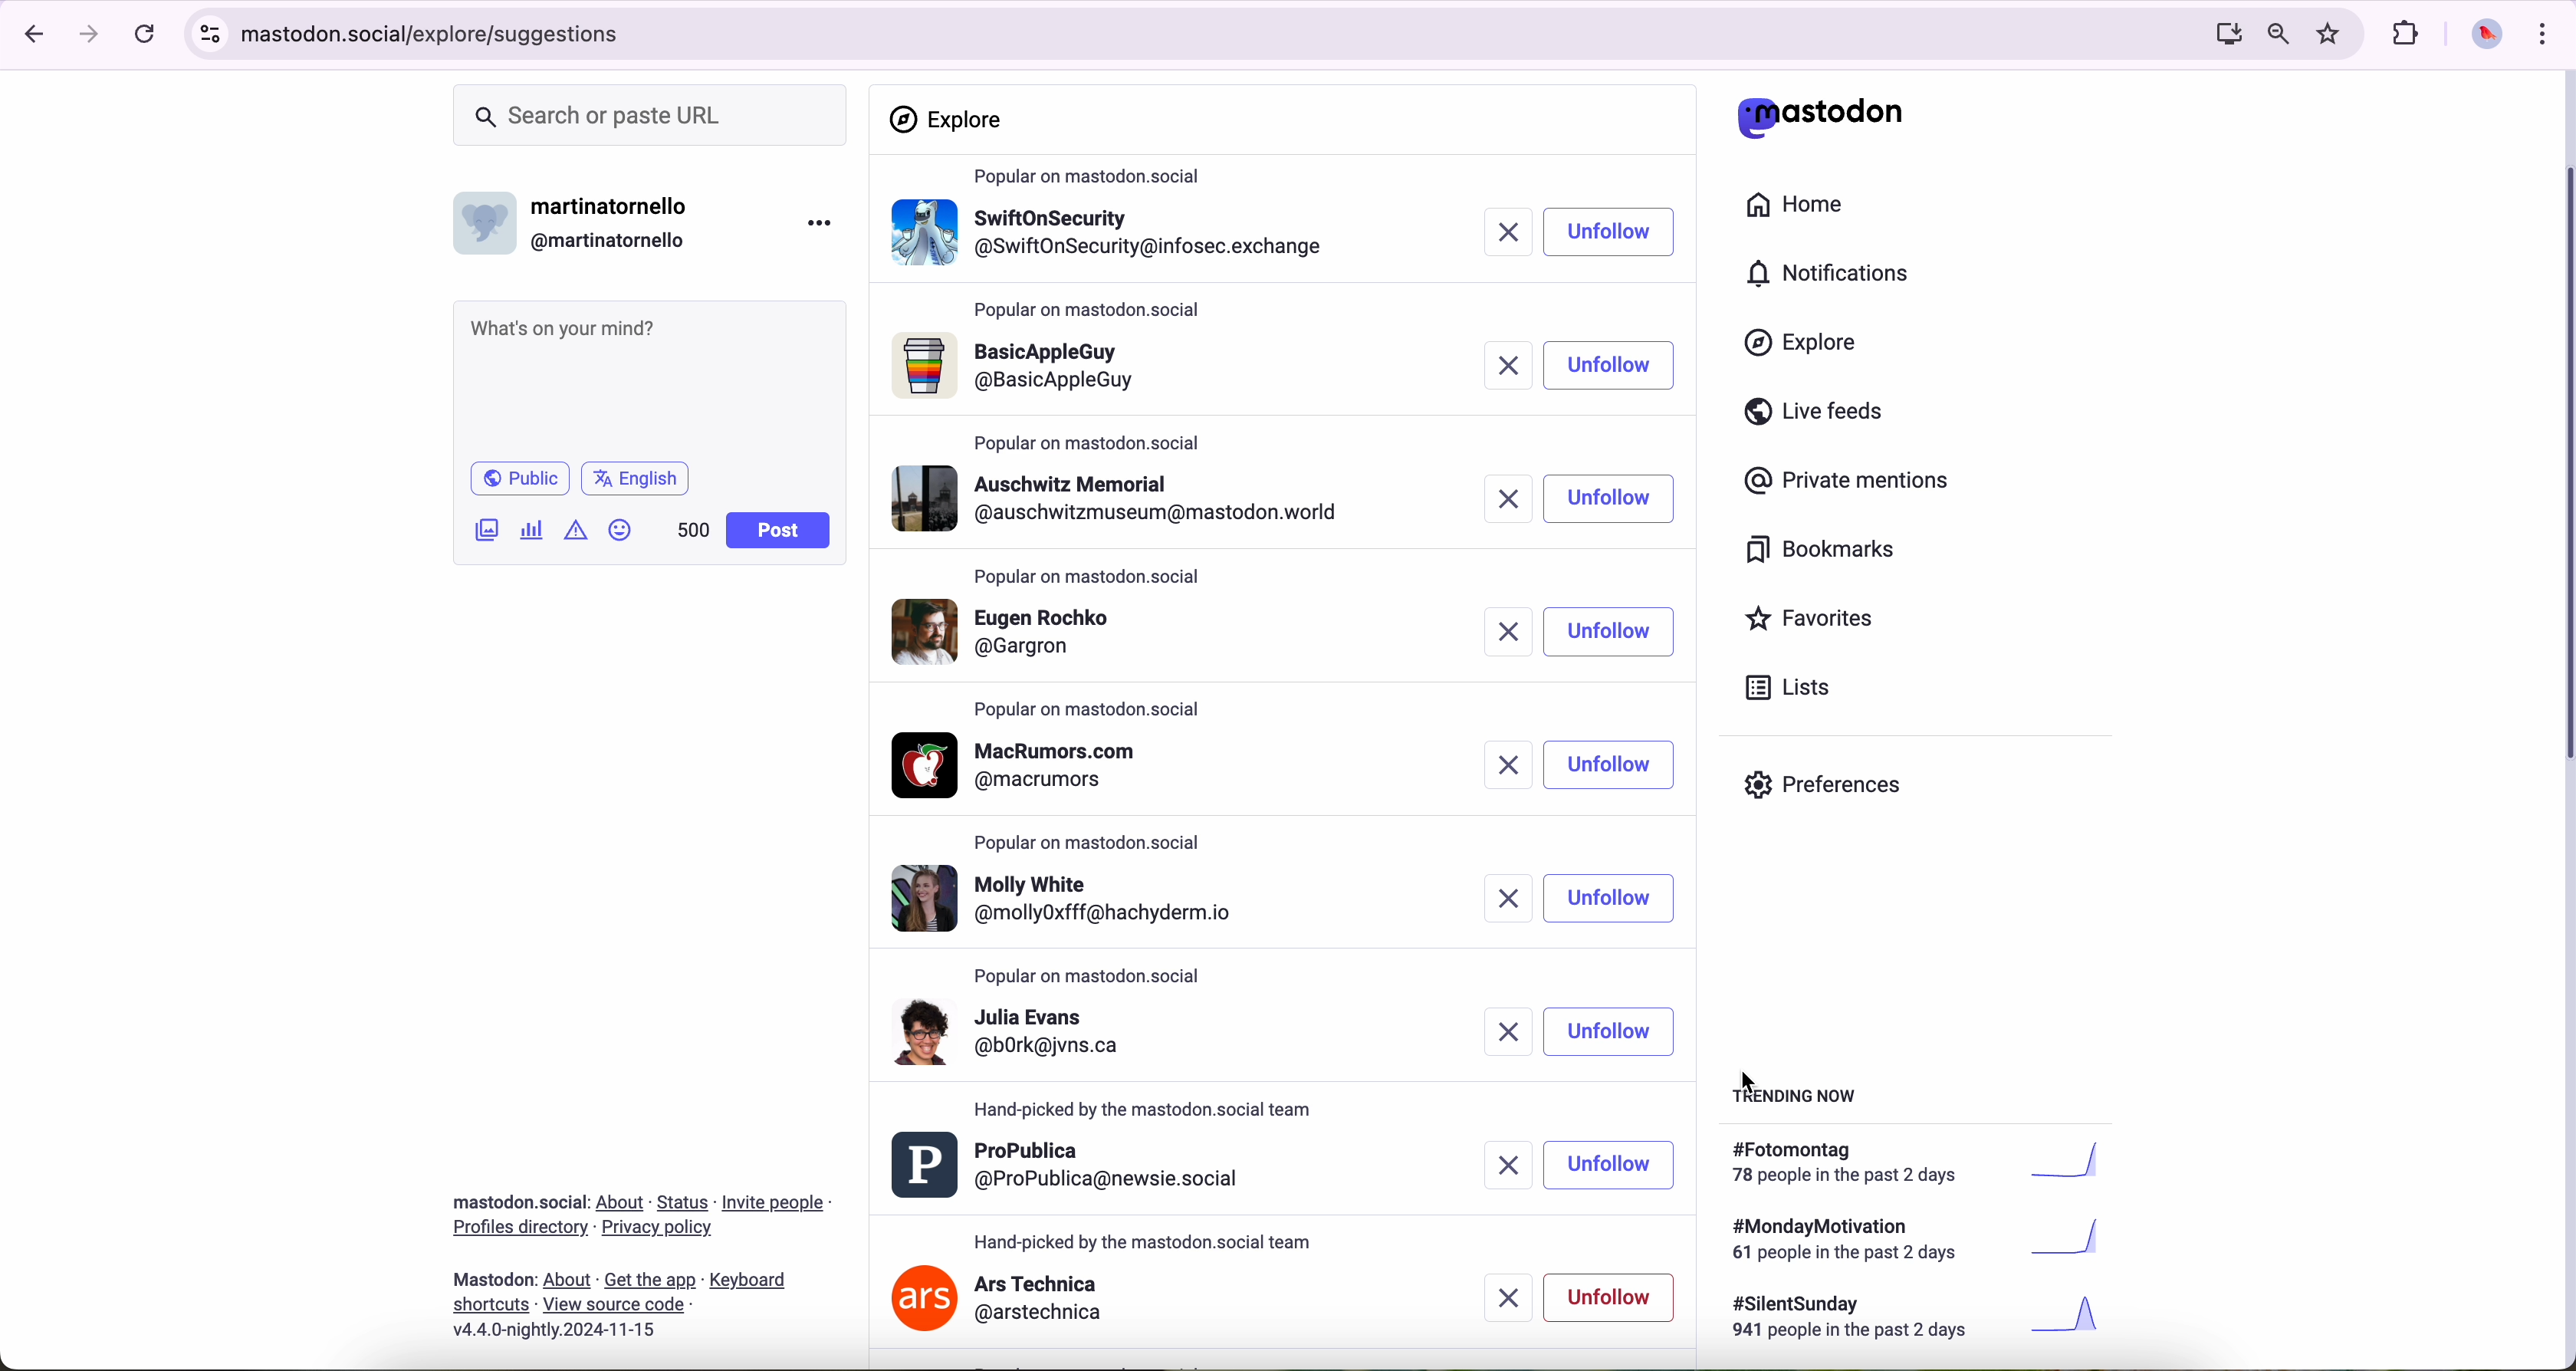  What do you see at coordinates (211, 34) in the screenshot?
I see `controls` at bounding box center [211, 34].